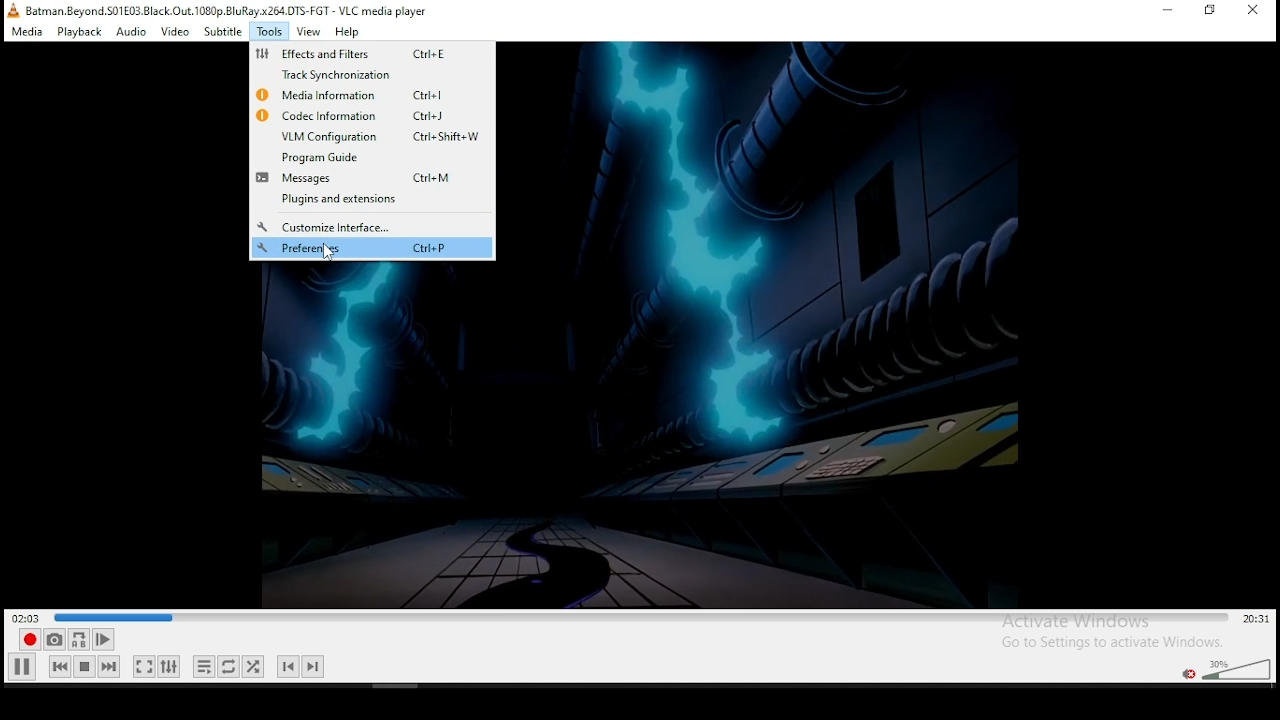  Describe the element at coordinates (174, 32) in the screenshot. I see `video` at that location.